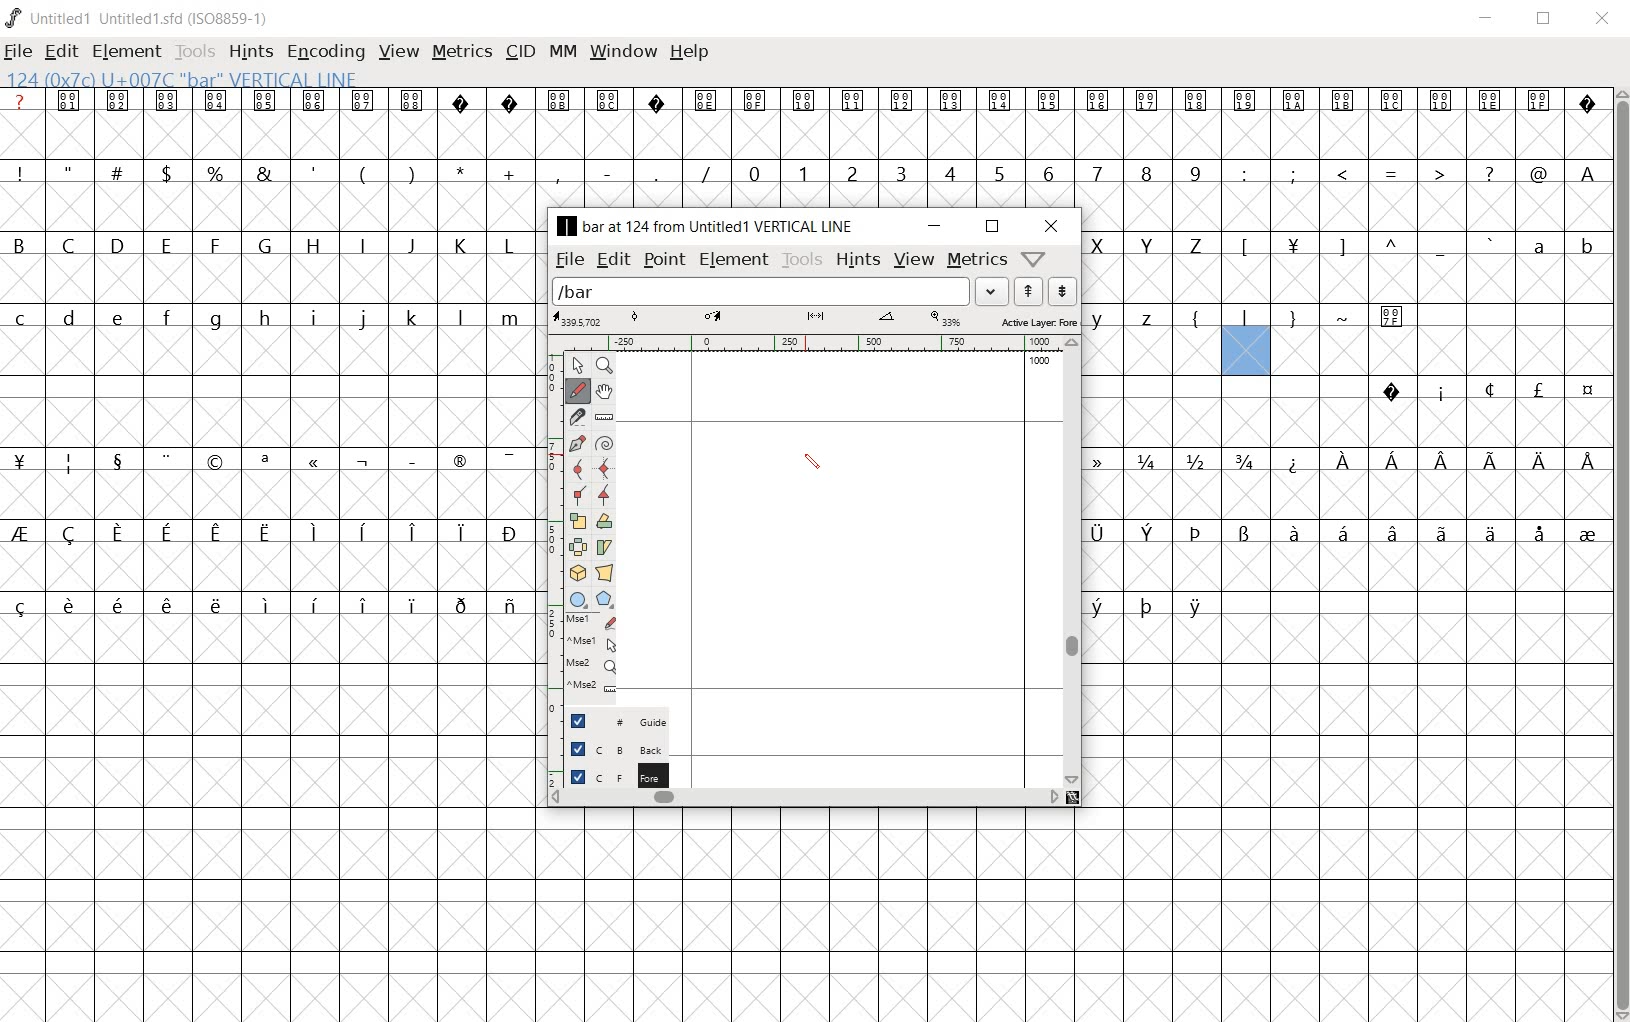 Image resolution: width=1630 pixels, height=1022 pixels. I want to click on empty cells, so click(1344, 208).